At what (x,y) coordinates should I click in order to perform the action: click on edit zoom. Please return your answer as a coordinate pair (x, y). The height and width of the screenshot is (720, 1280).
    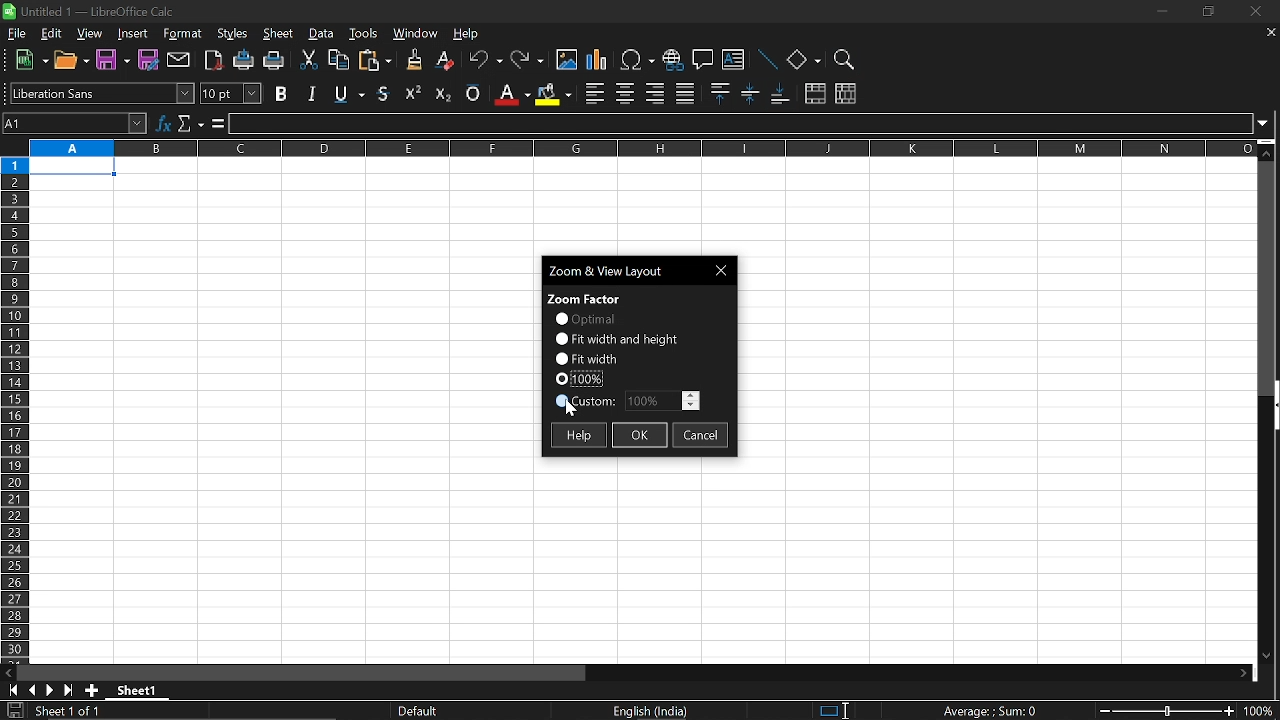
    Looking at the image, I should click on (665, 400).